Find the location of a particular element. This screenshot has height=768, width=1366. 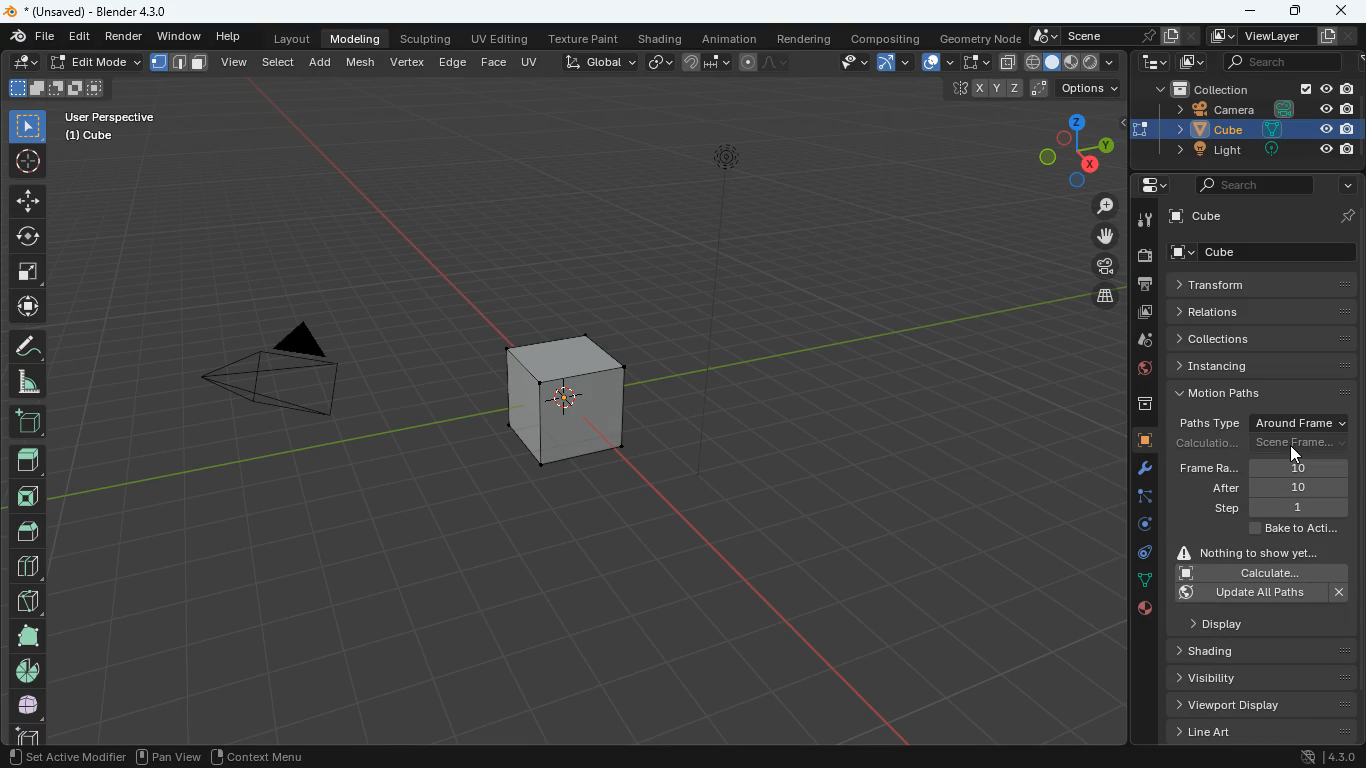

geometry is located at coordinates (980, 38).